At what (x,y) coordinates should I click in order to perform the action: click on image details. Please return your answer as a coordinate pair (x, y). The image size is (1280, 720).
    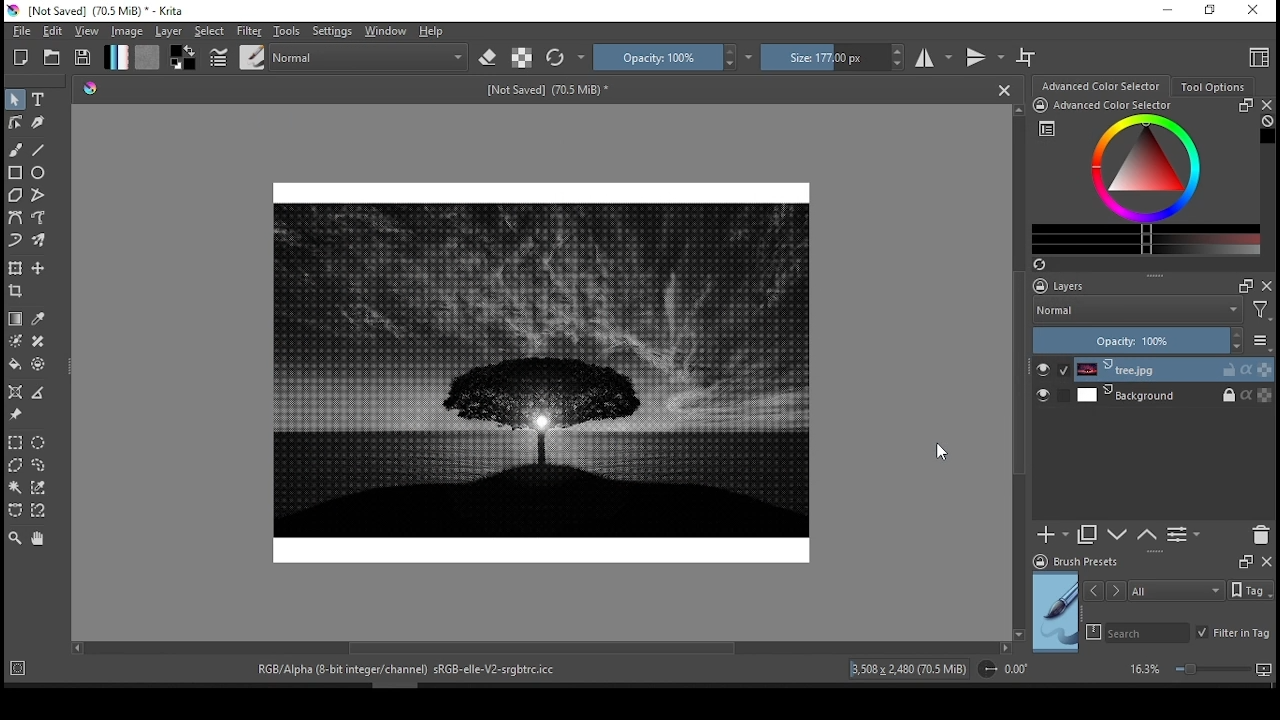
    Looking at the image, I should click on (910, 669).